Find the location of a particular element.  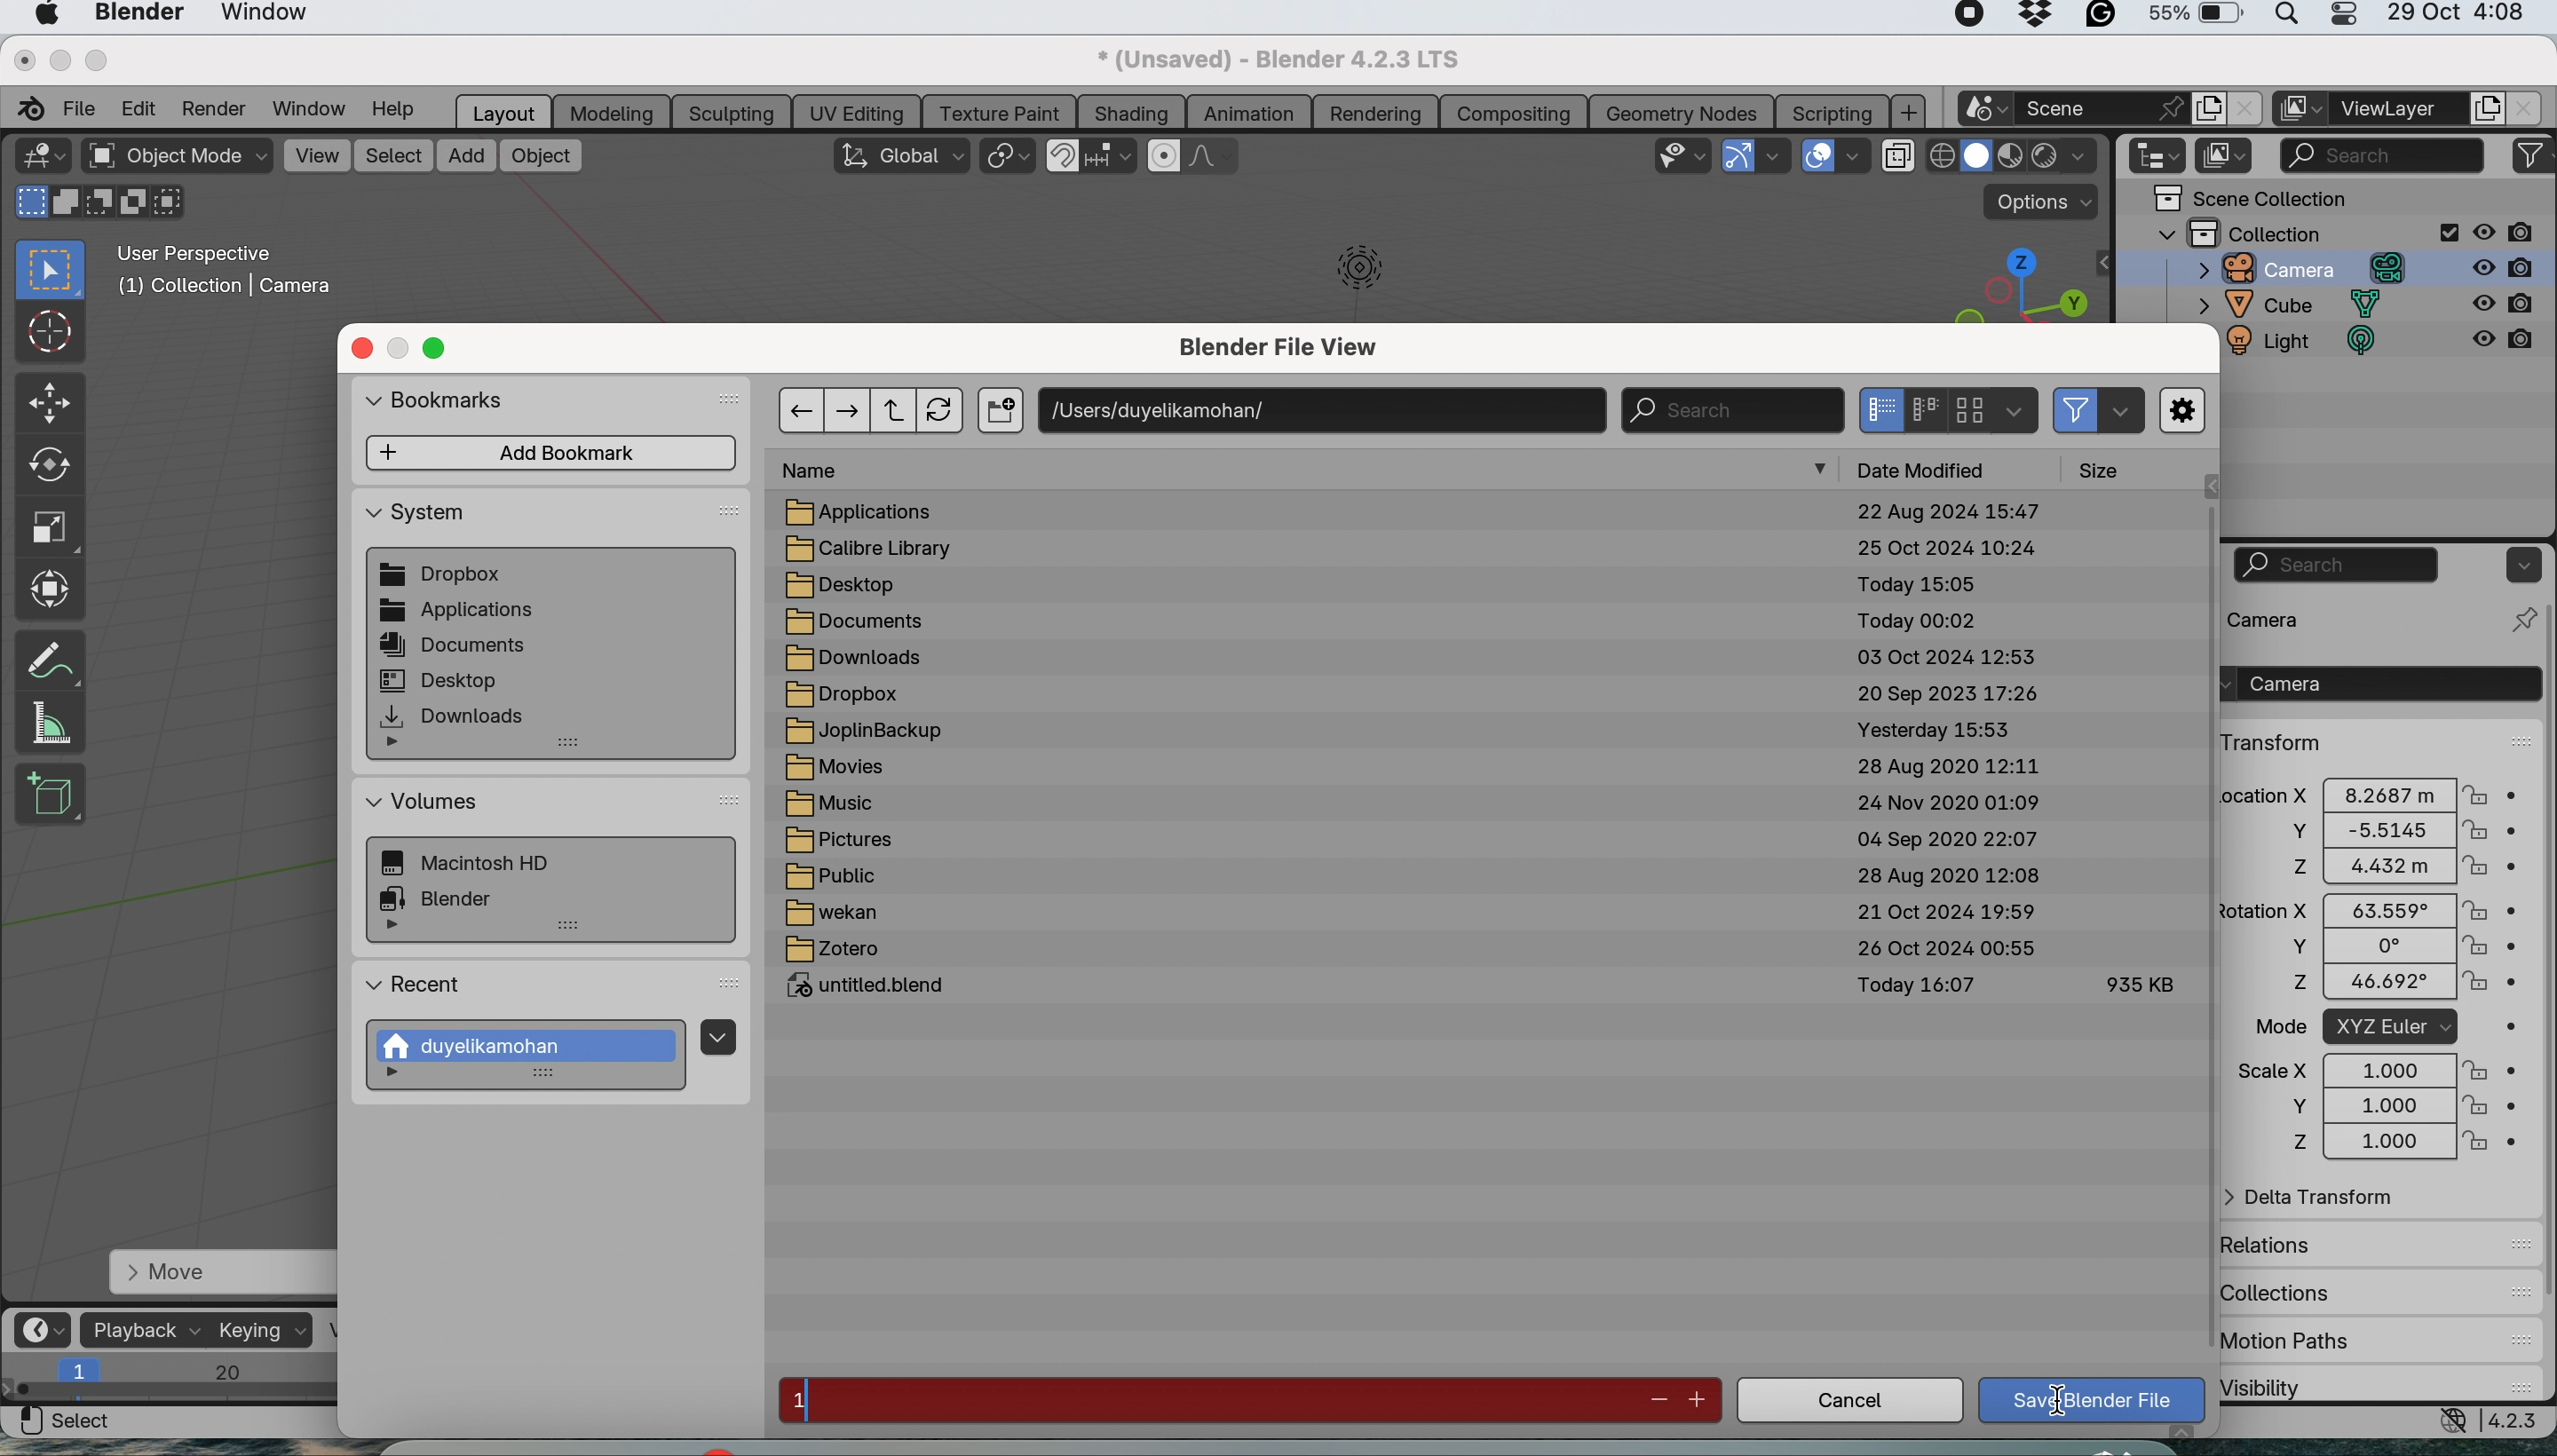

layout is located at coordinates (504, 111).